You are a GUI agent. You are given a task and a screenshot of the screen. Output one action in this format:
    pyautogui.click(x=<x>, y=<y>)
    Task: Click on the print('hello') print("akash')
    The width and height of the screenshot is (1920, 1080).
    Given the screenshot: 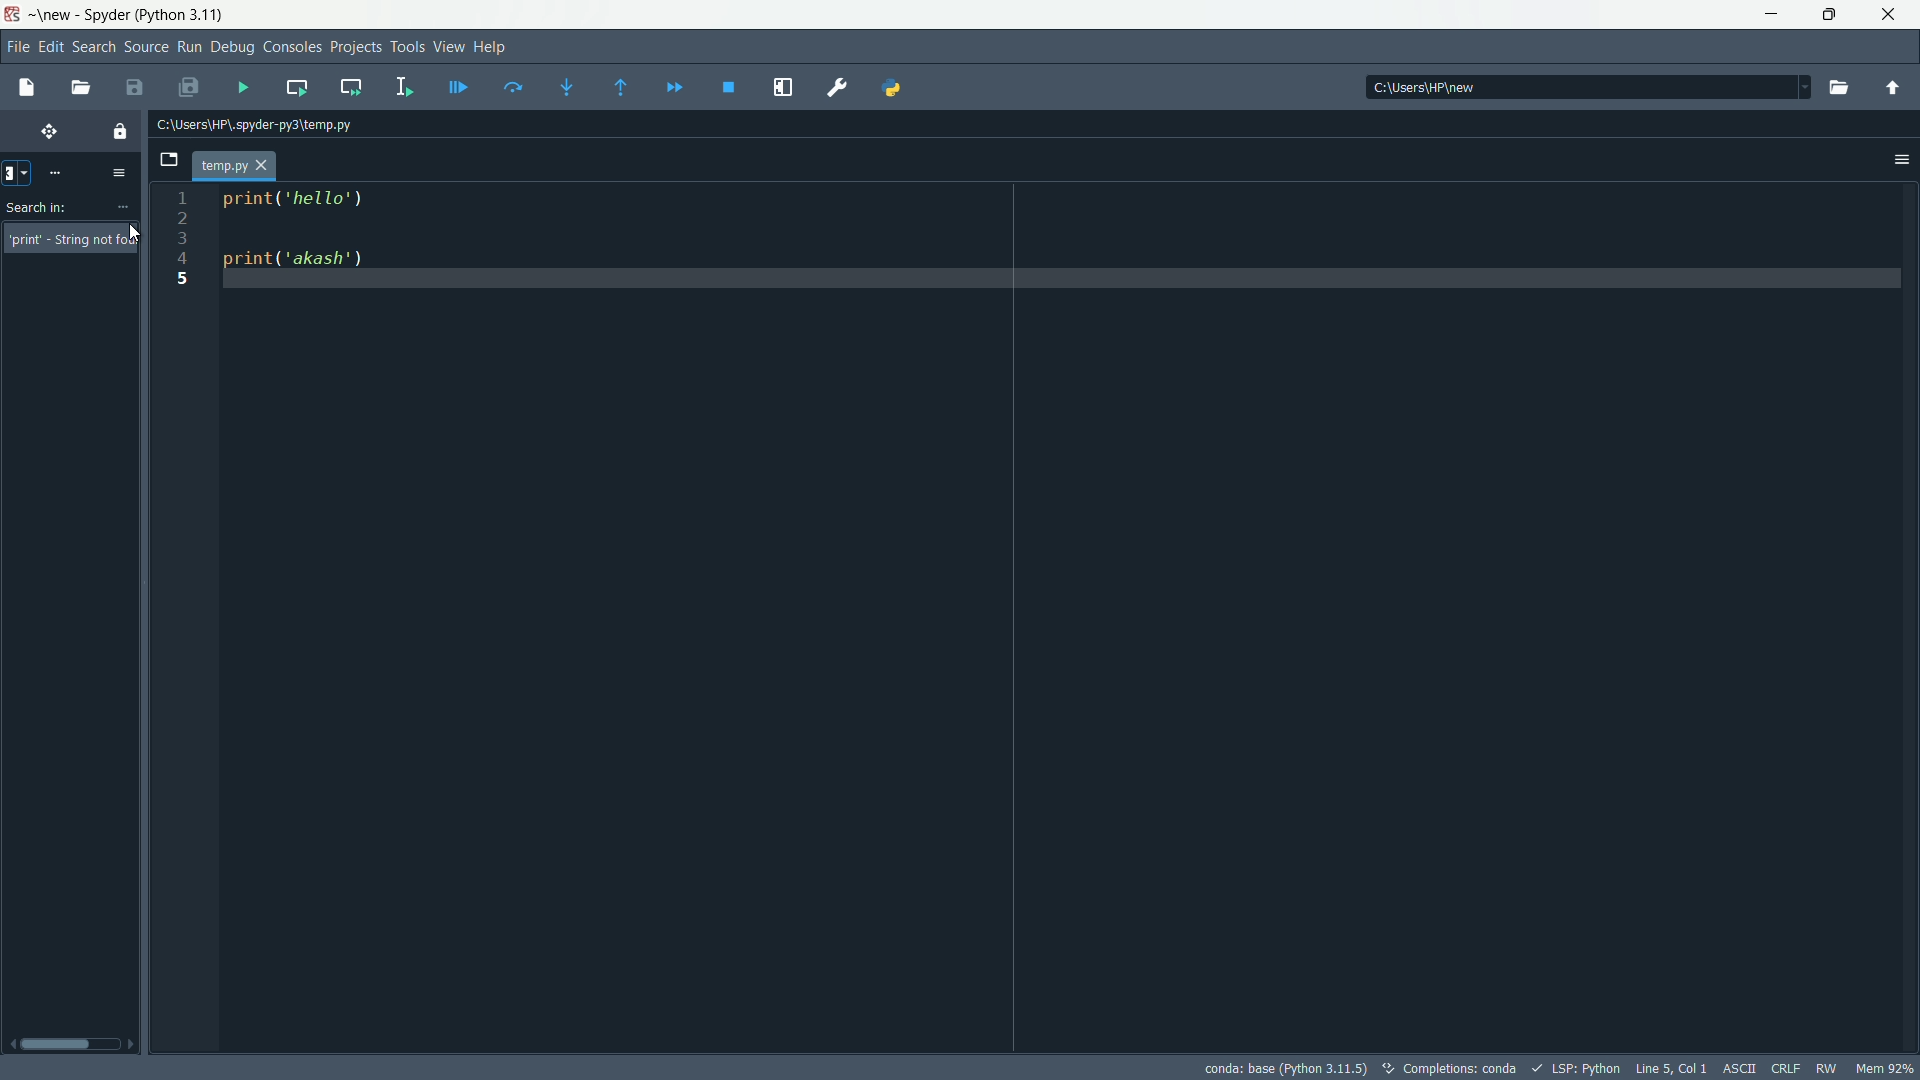 What is the action you would take?
    pyautogui.click(x=1057, y=615)
    